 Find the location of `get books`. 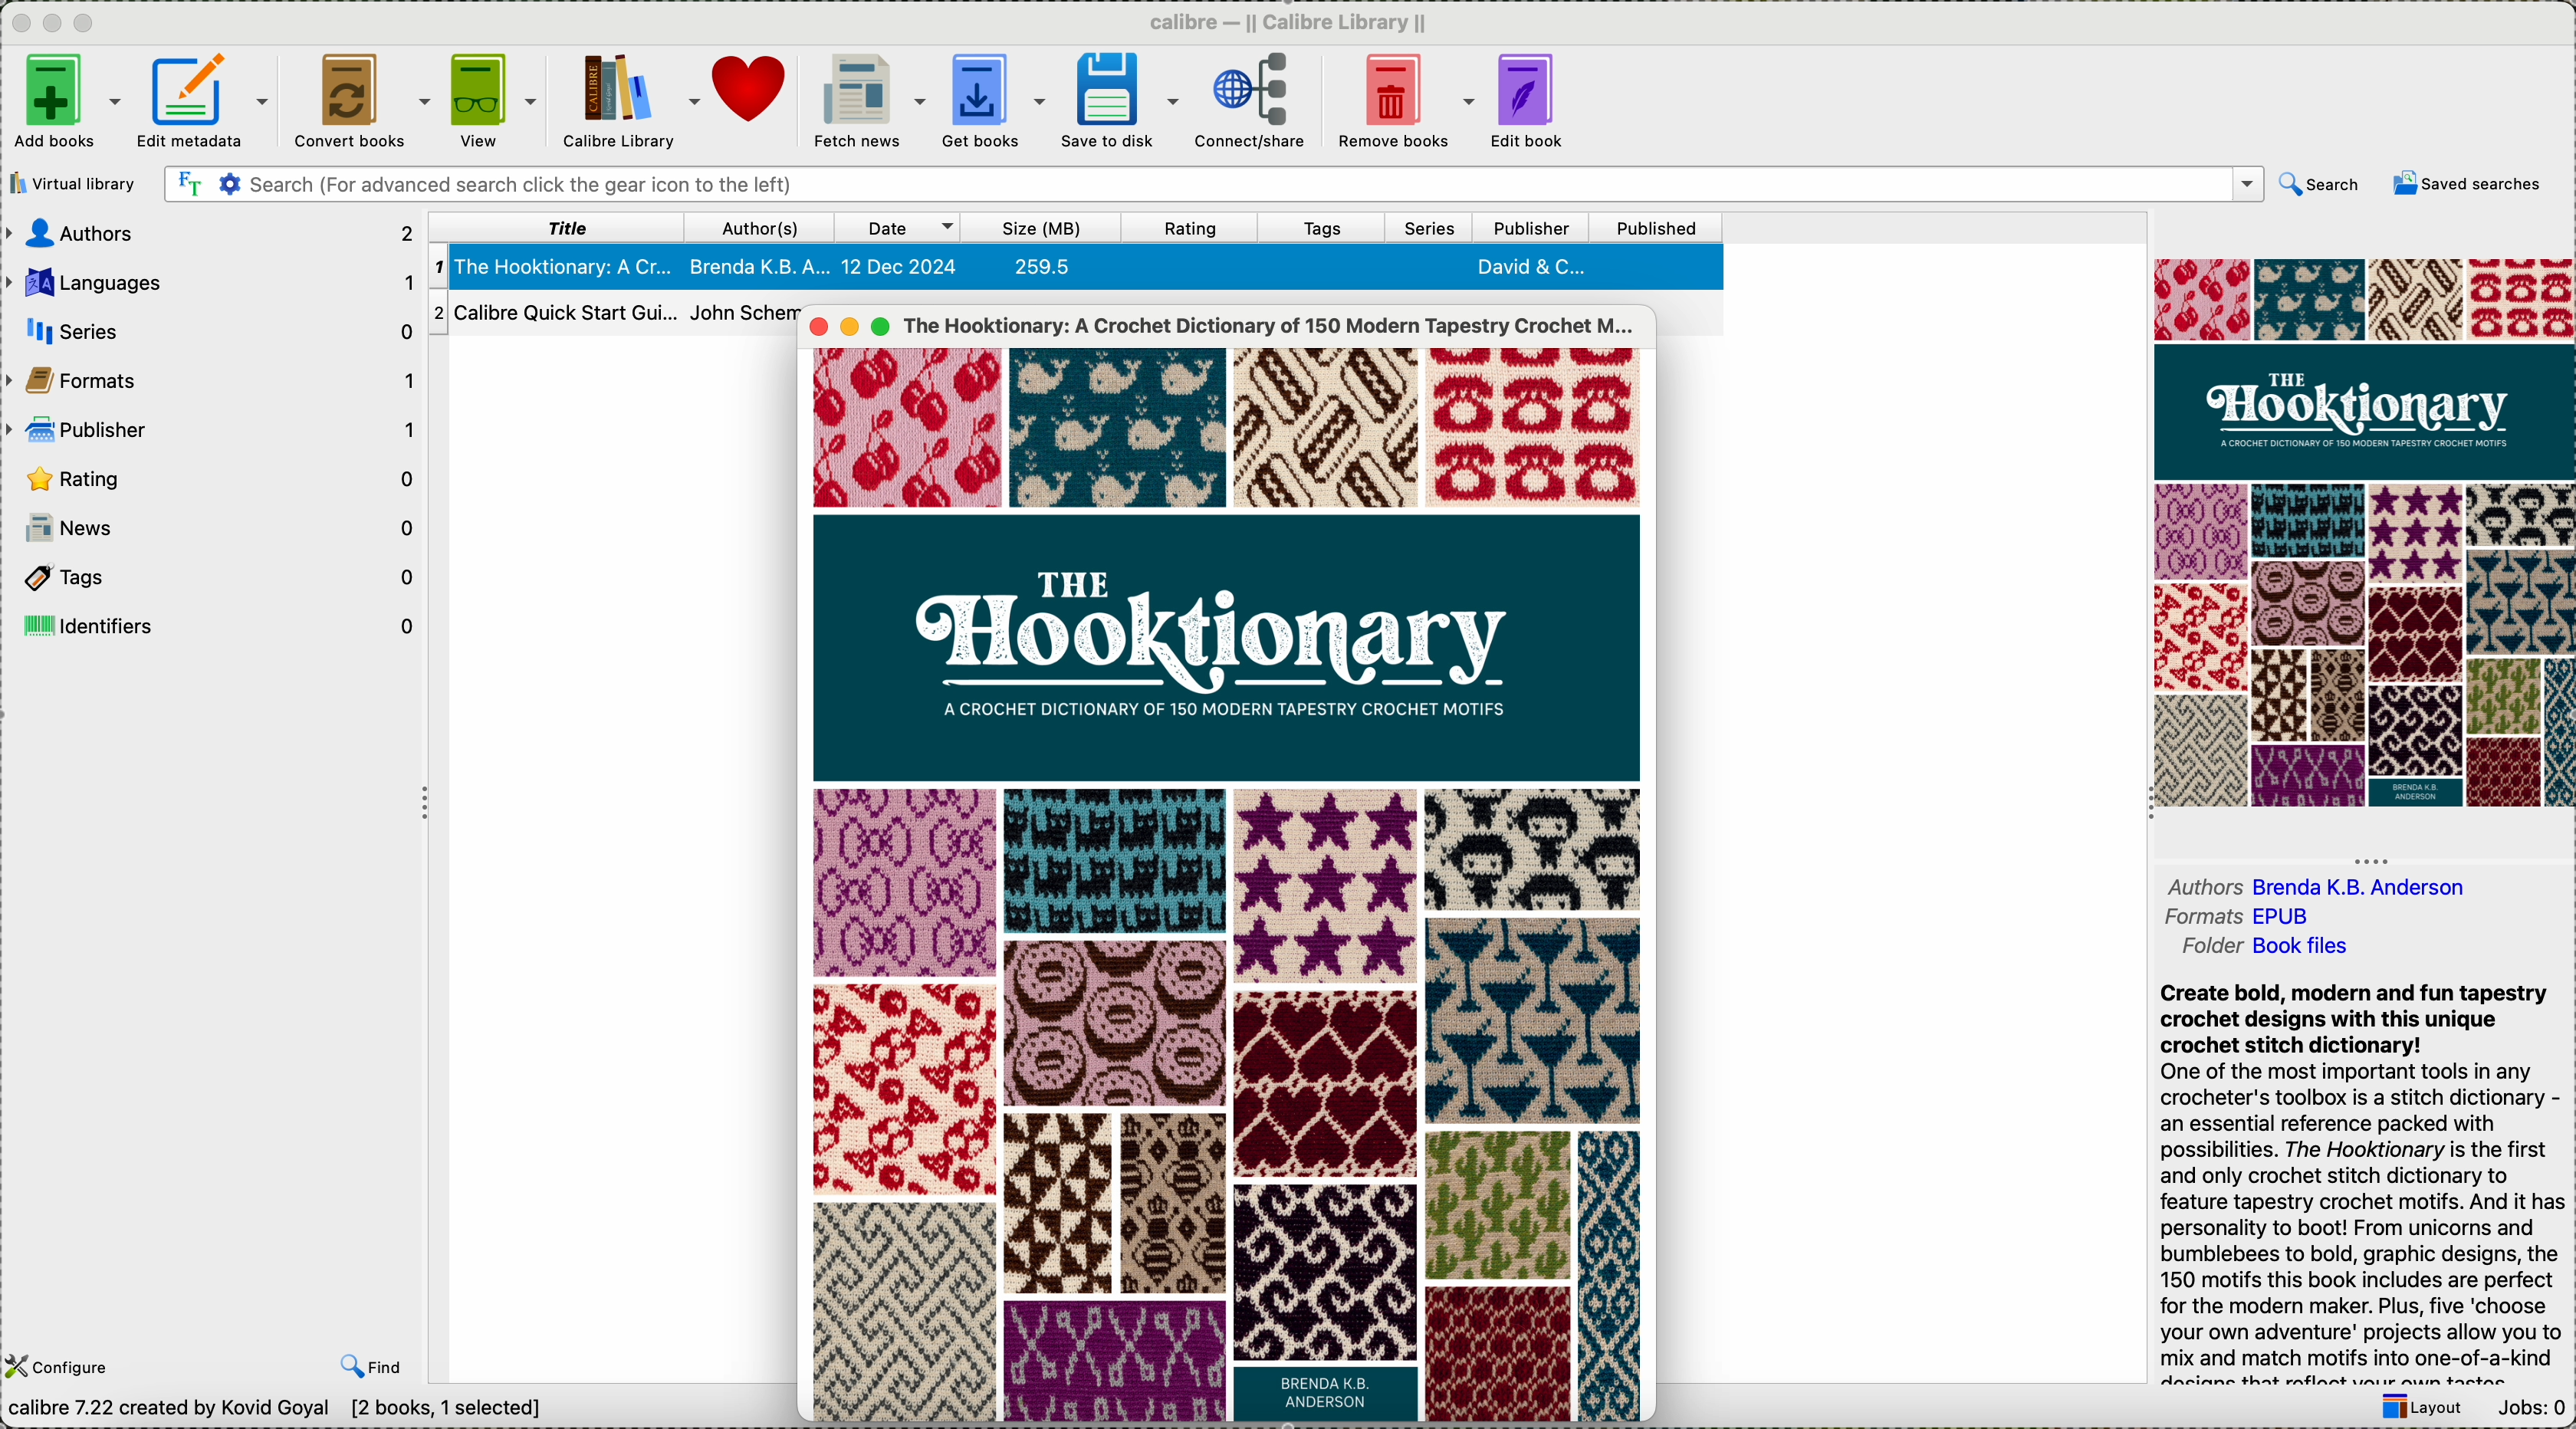

get books is located at coordinates (993, 96).